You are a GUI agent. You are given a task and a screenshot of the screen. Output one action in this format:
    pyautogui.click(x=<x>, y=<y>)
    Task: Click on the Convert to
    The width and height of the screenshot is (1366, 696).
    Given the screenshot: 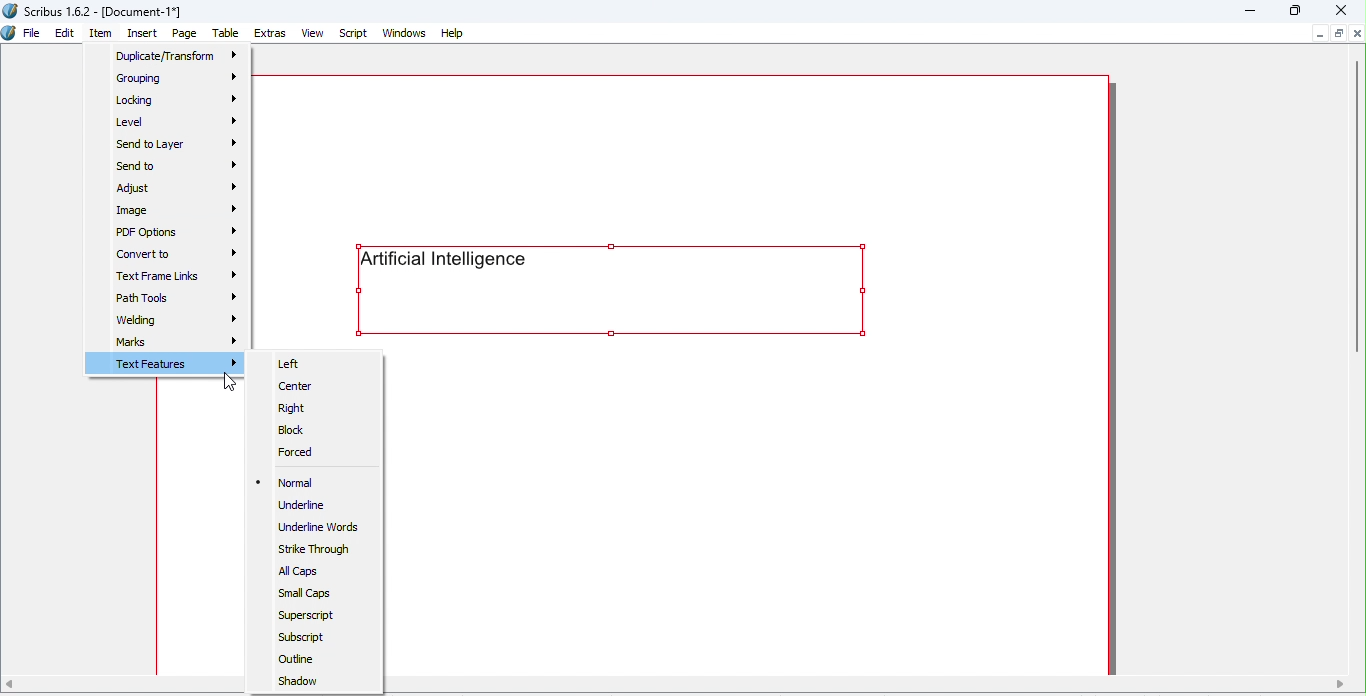 What is the action you would take?
    pyautogui.click(x=174, y=254)
    